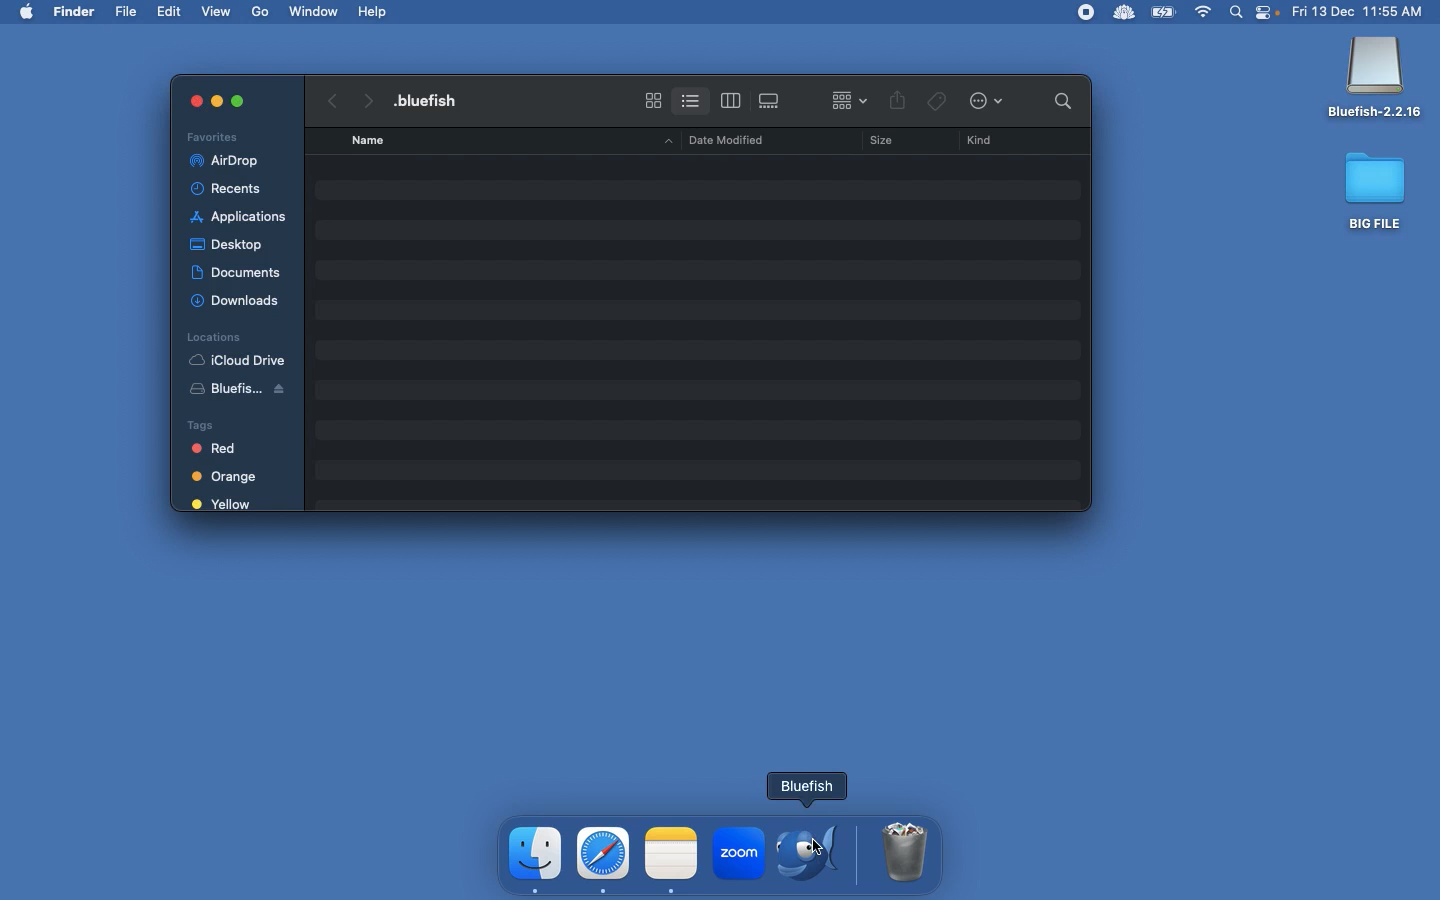 The width and height of the screenshot is (1440, 900). I want to click on size, so click(876, 143).